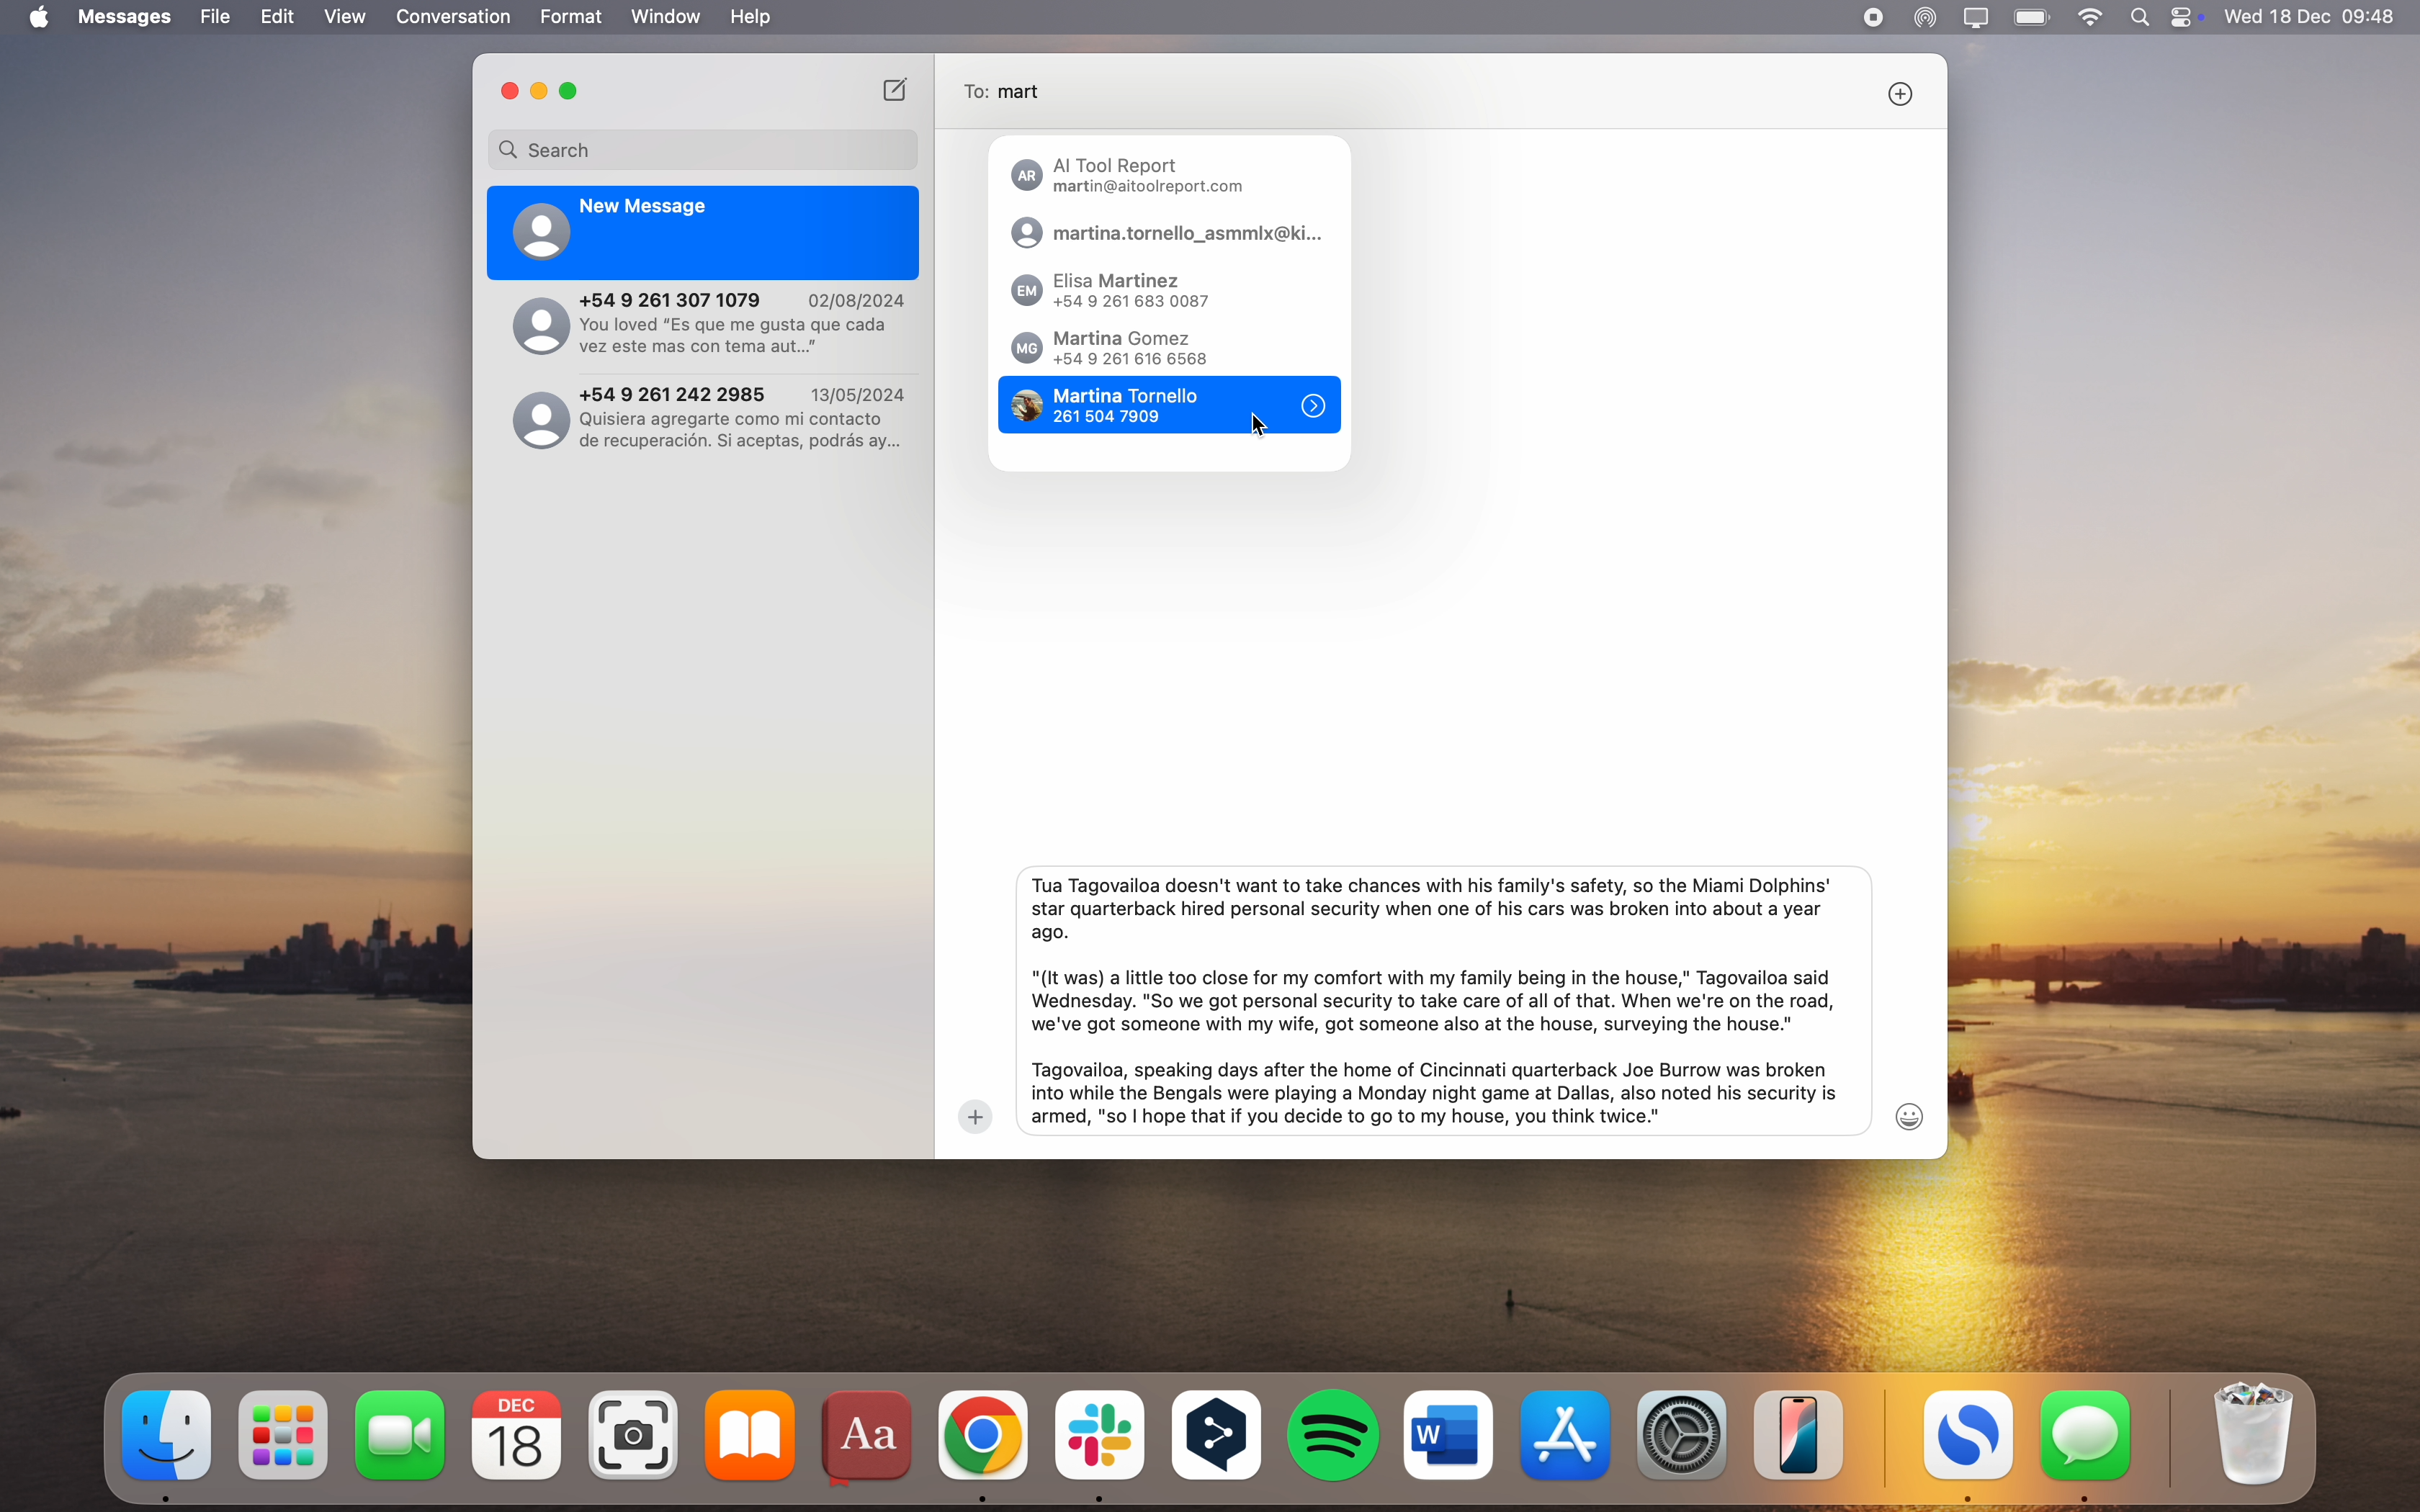 The width and height of the screenshot is (2420, 1512). What do you see at coordinates (1121, 292) in the screenshot?
I see `Elisa martinez` at bounding box center [1121, 292].